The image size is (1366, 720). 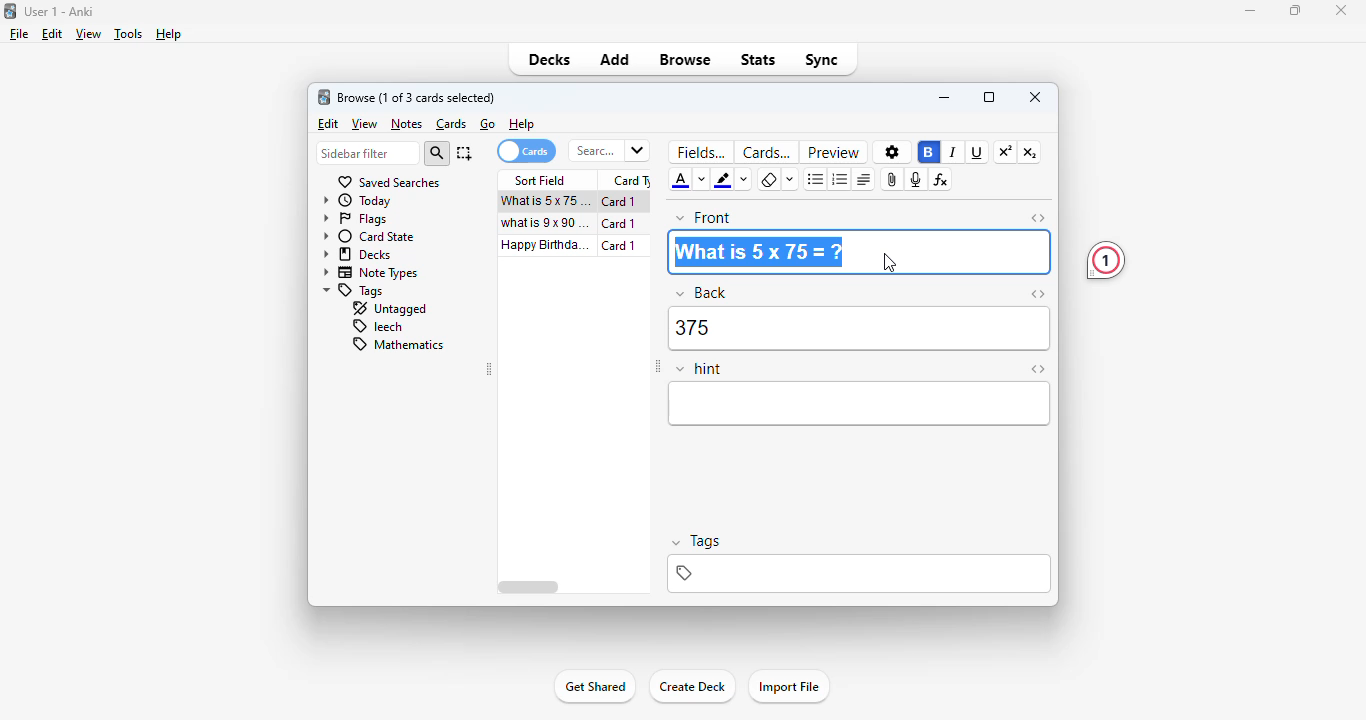 What do you see at coordinates (551, 59) in the screenshot?
I see `decks` at bounding box center [551, 59].